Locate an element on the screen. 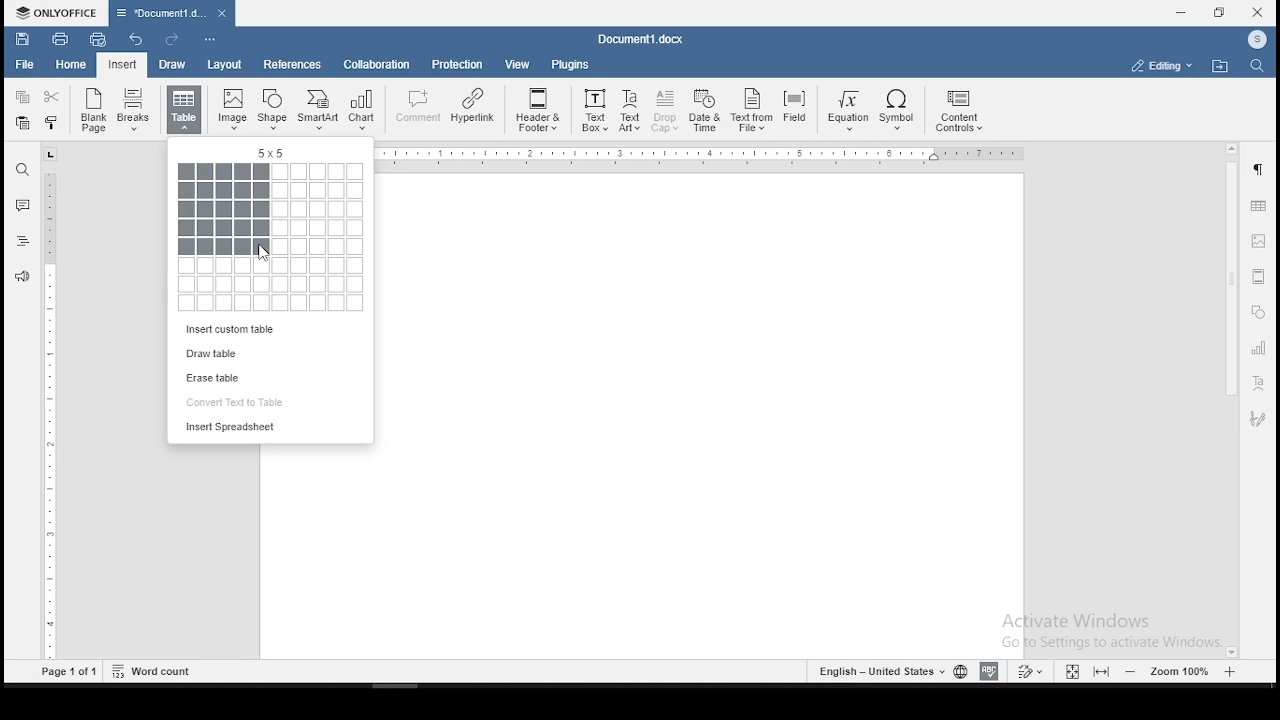 This screenshot has height=720, width=1280. Hyperlink is located at coordinates (473, 106).